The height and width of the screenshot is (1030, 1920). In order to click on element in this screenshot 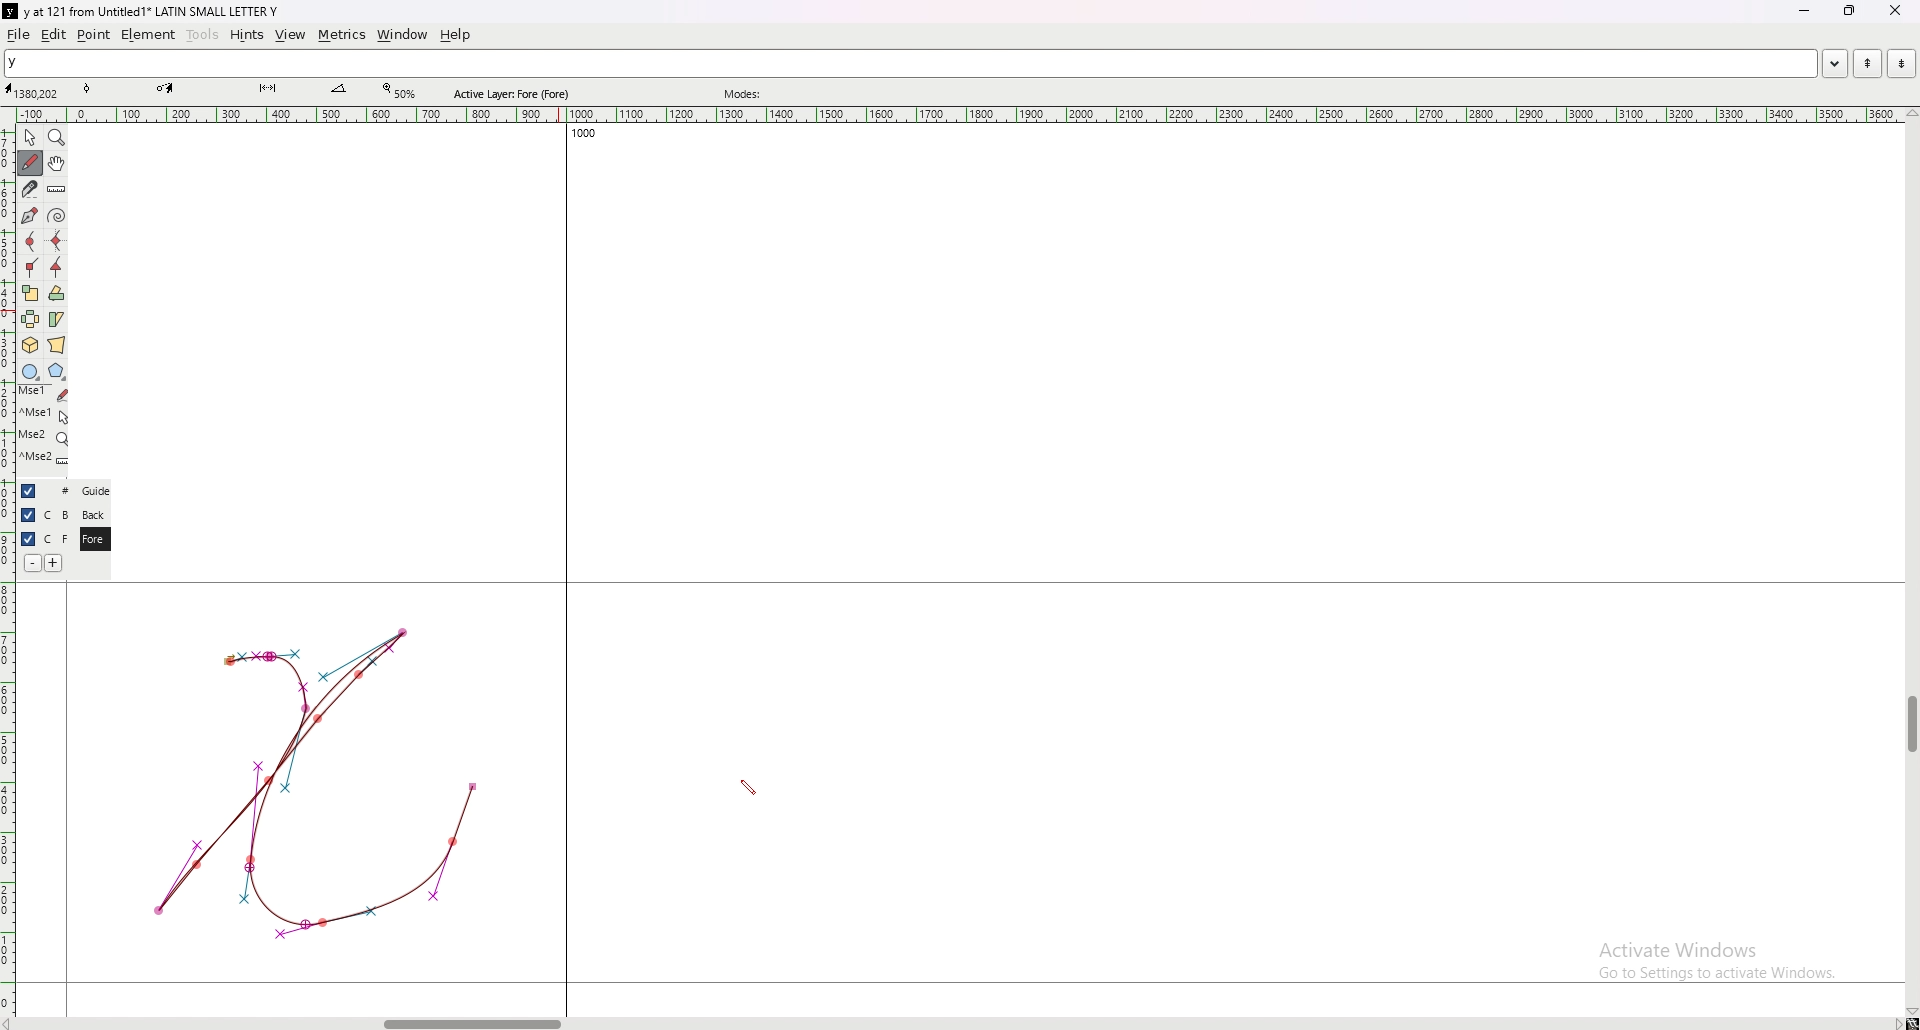, I will do `click(148, 34)`.